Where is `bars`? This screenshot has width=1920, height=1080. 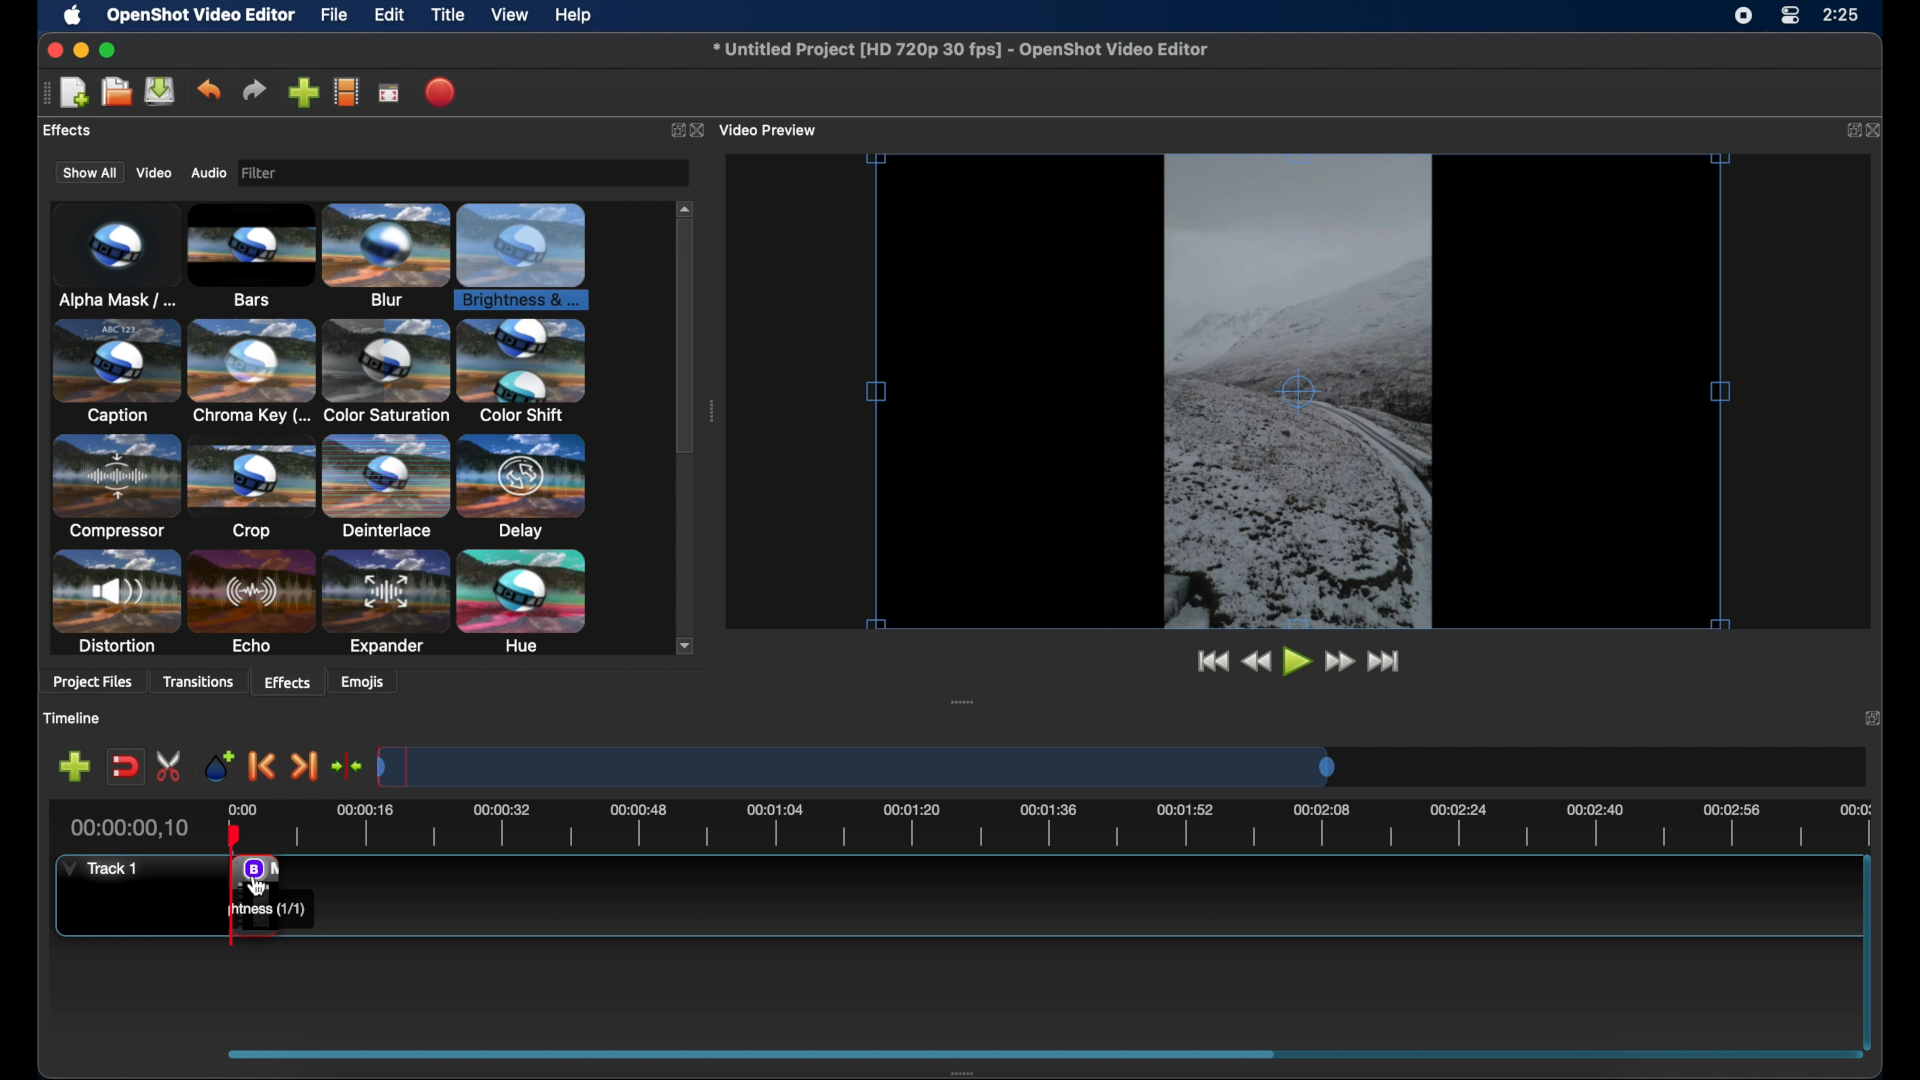 bars is located at coordinates (252, 253).